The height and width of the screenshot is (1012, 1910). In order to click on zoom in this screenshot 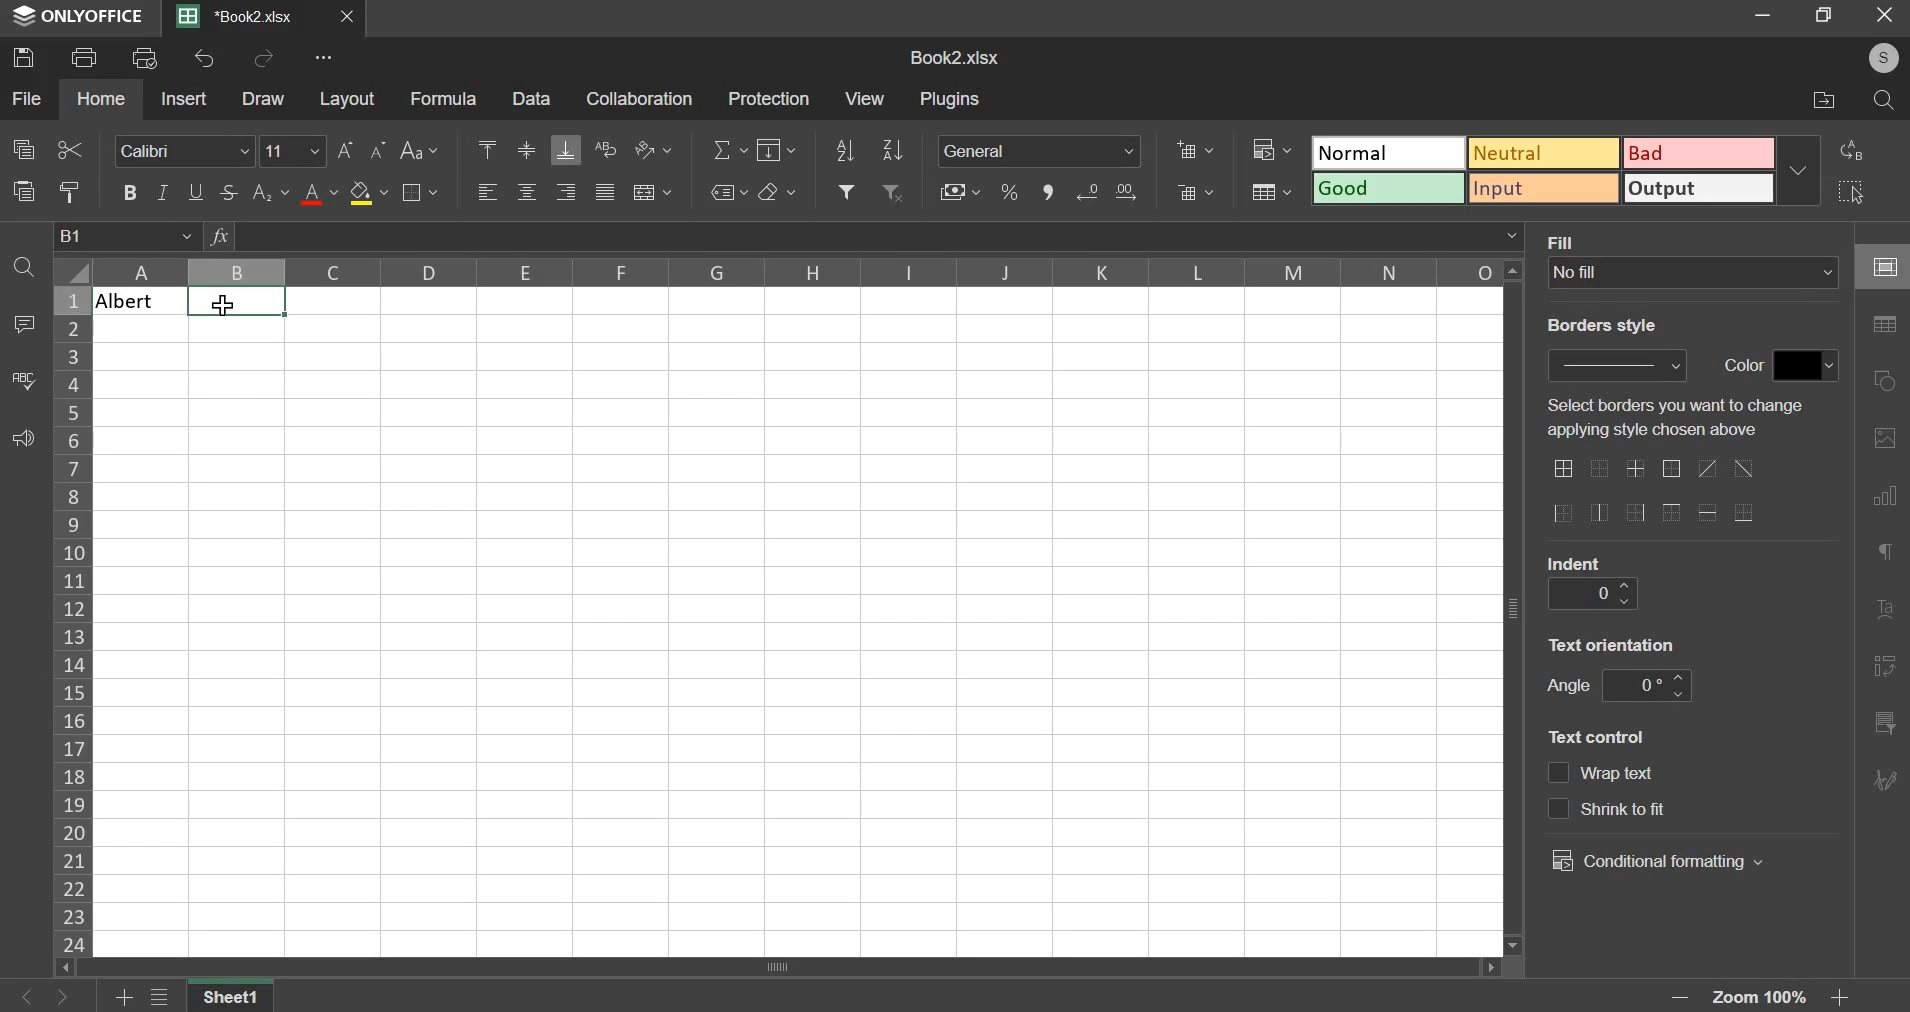, I will do `click(1766, 996)`.